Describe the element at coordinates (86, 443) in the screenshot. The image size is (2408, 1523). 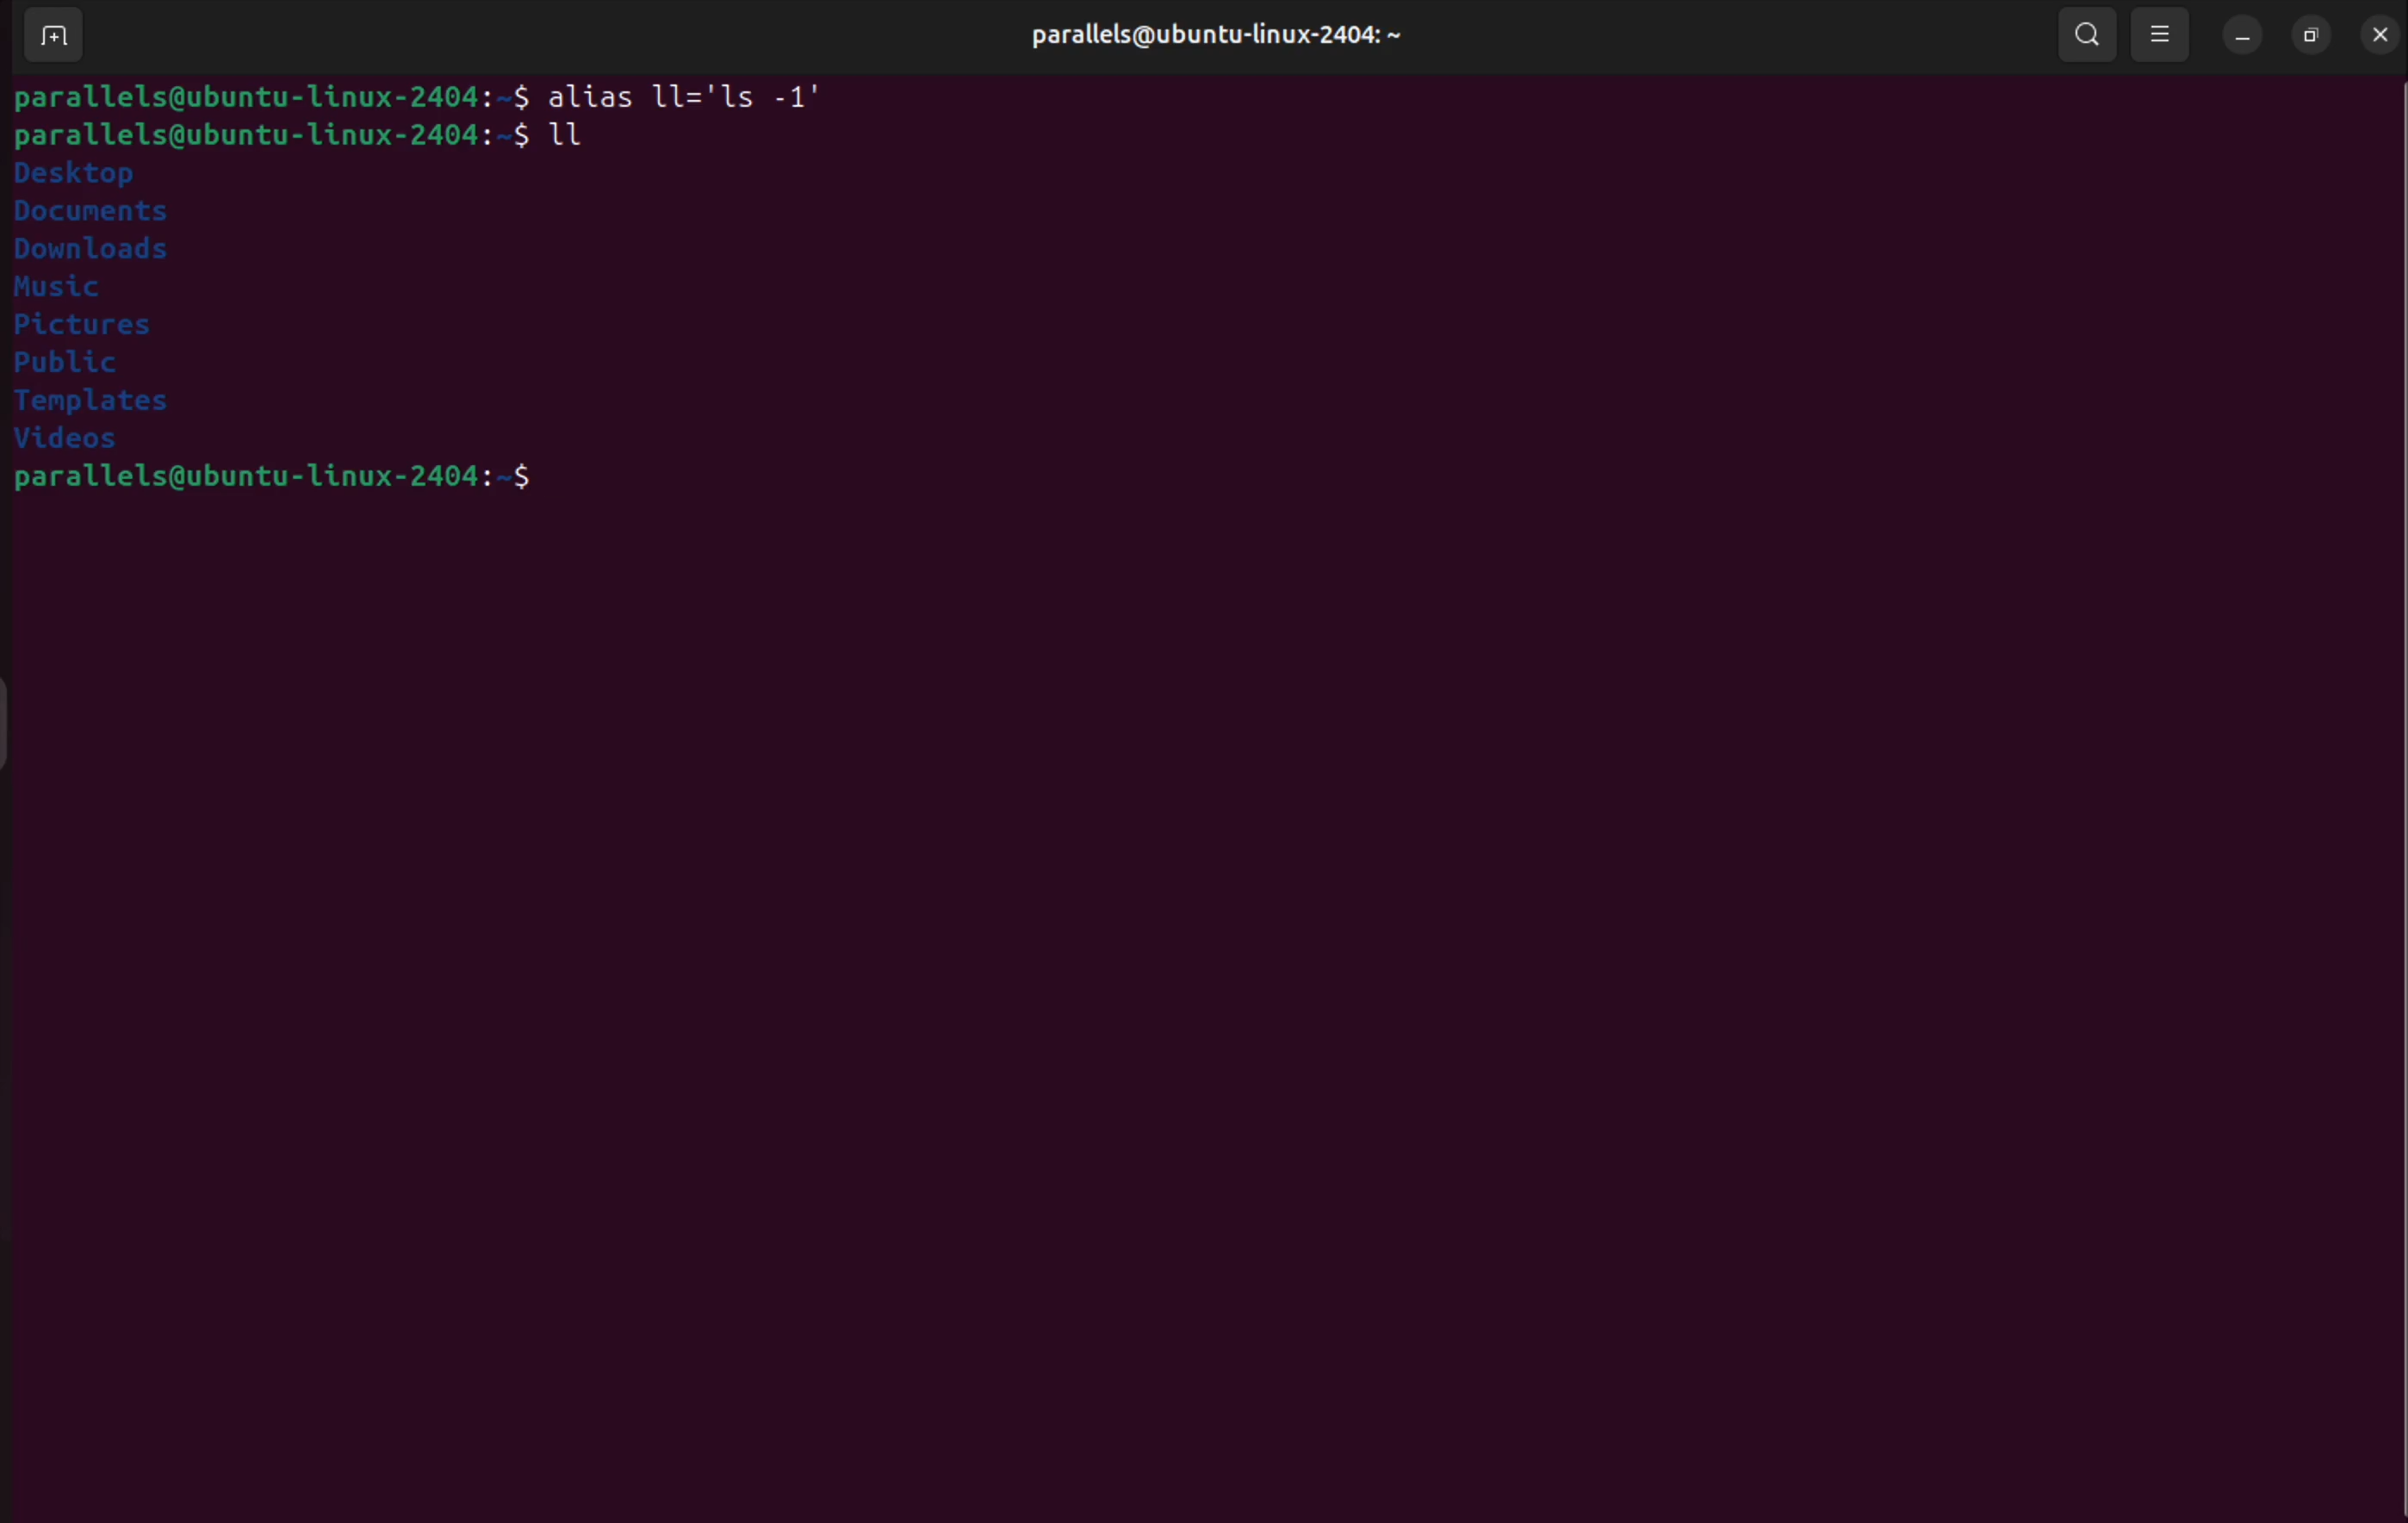
I see `videos` at that location.